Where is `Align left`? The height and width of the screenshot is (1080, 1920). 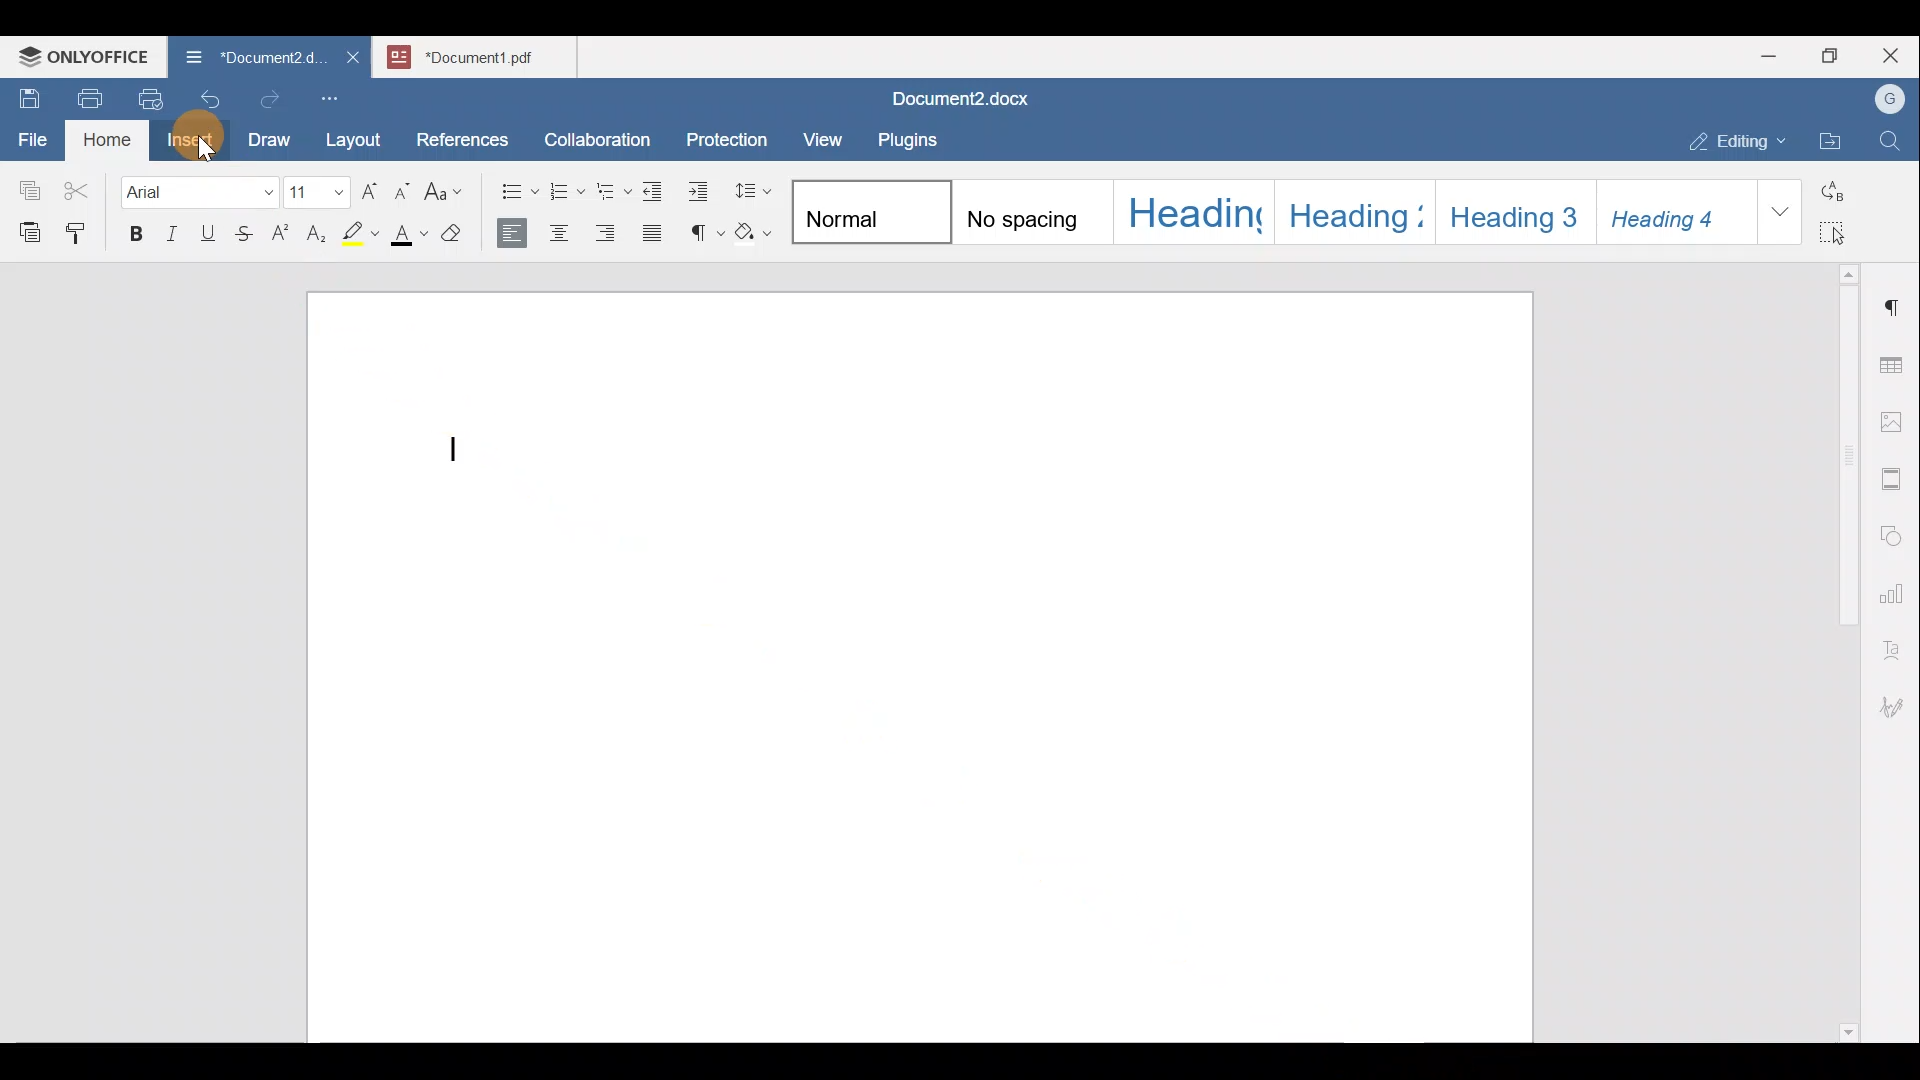
Align left is located at coordinates (515, 231).